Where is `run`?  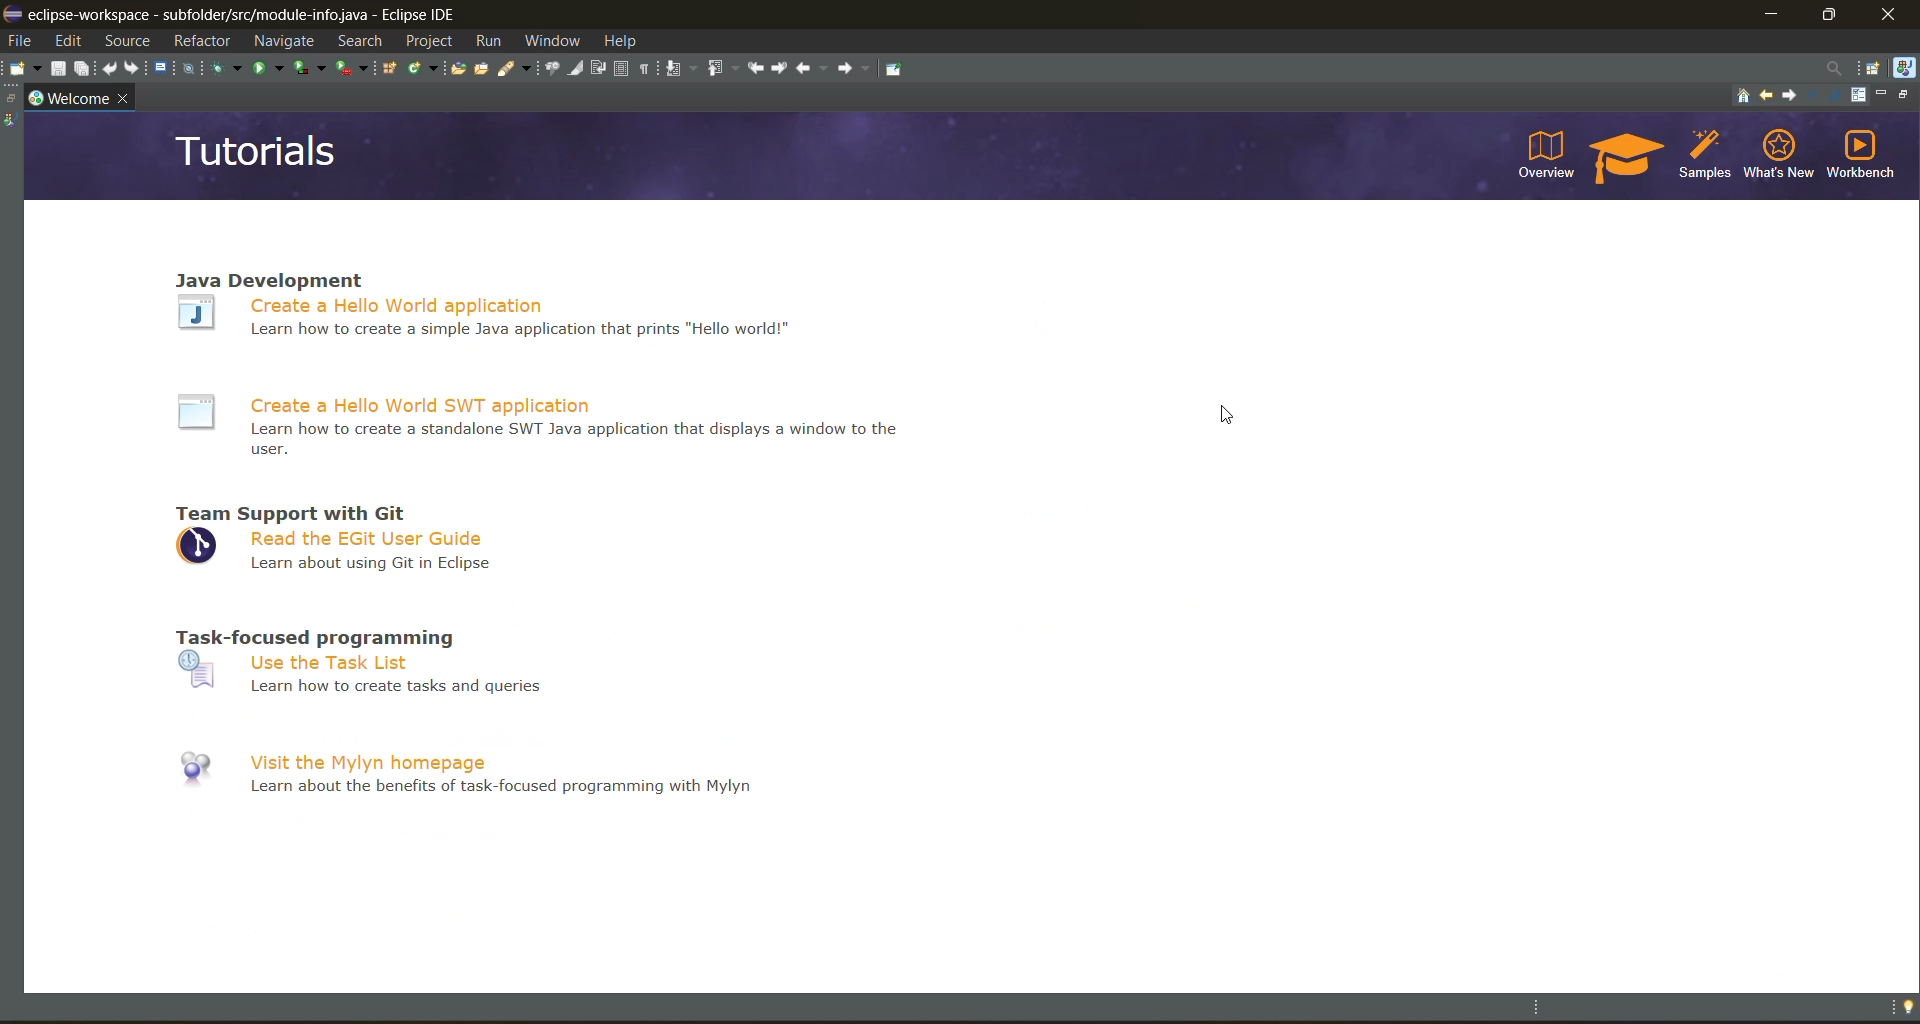 run is located at coordinates (485, 41).